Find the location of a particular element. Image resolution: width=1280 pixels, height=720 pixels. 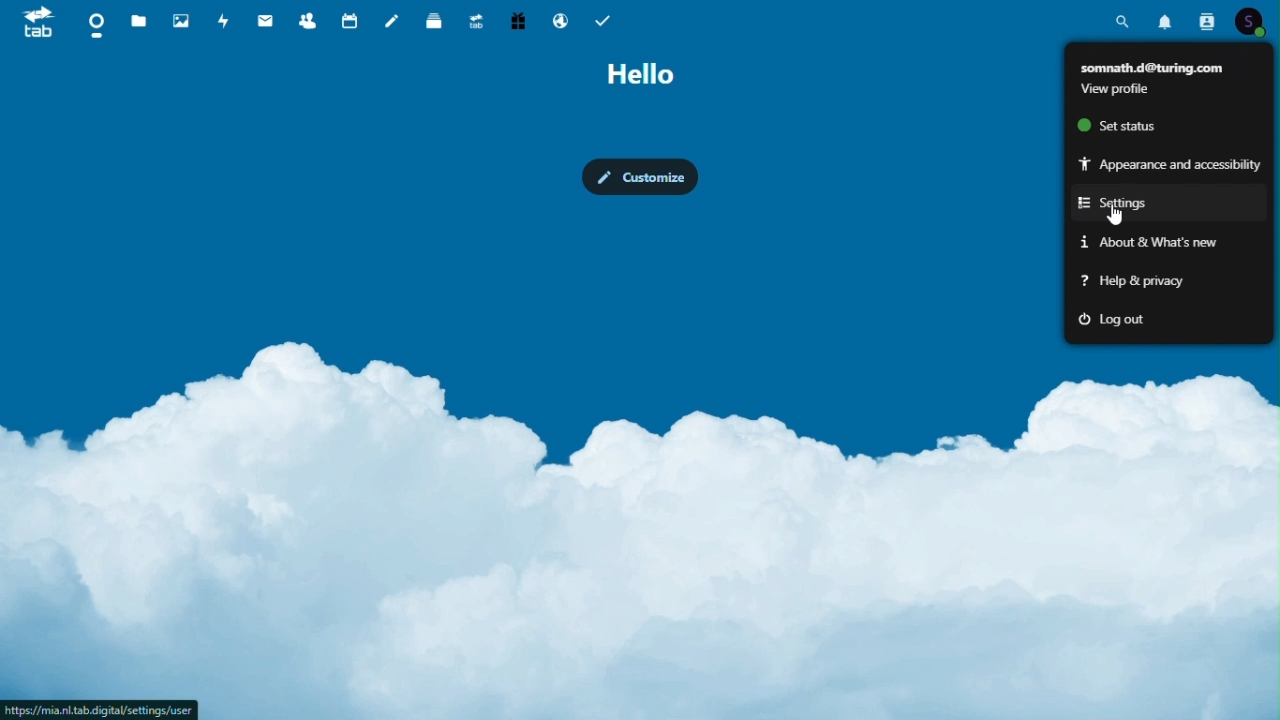

tab is located at coordinates (31, 21).